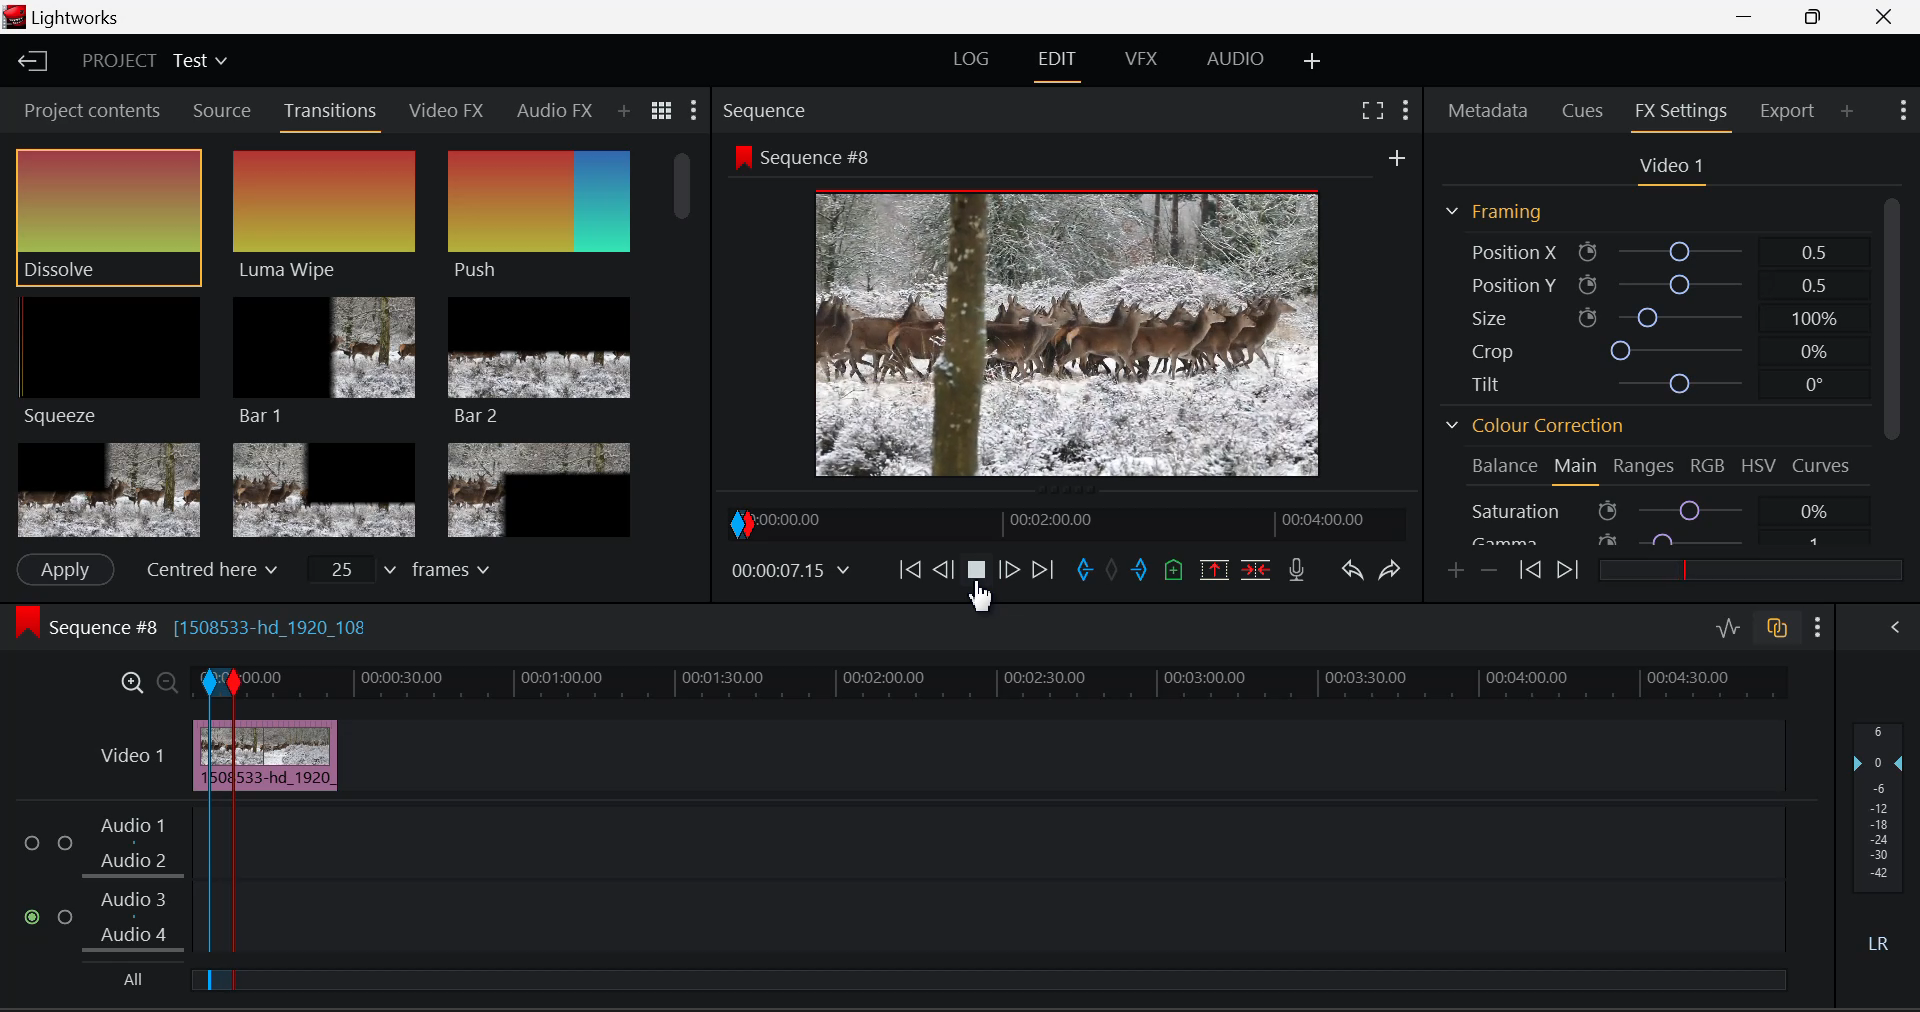 The image size is (1920, 1012). I want to click on Mark In Point, so click(1085, 573).